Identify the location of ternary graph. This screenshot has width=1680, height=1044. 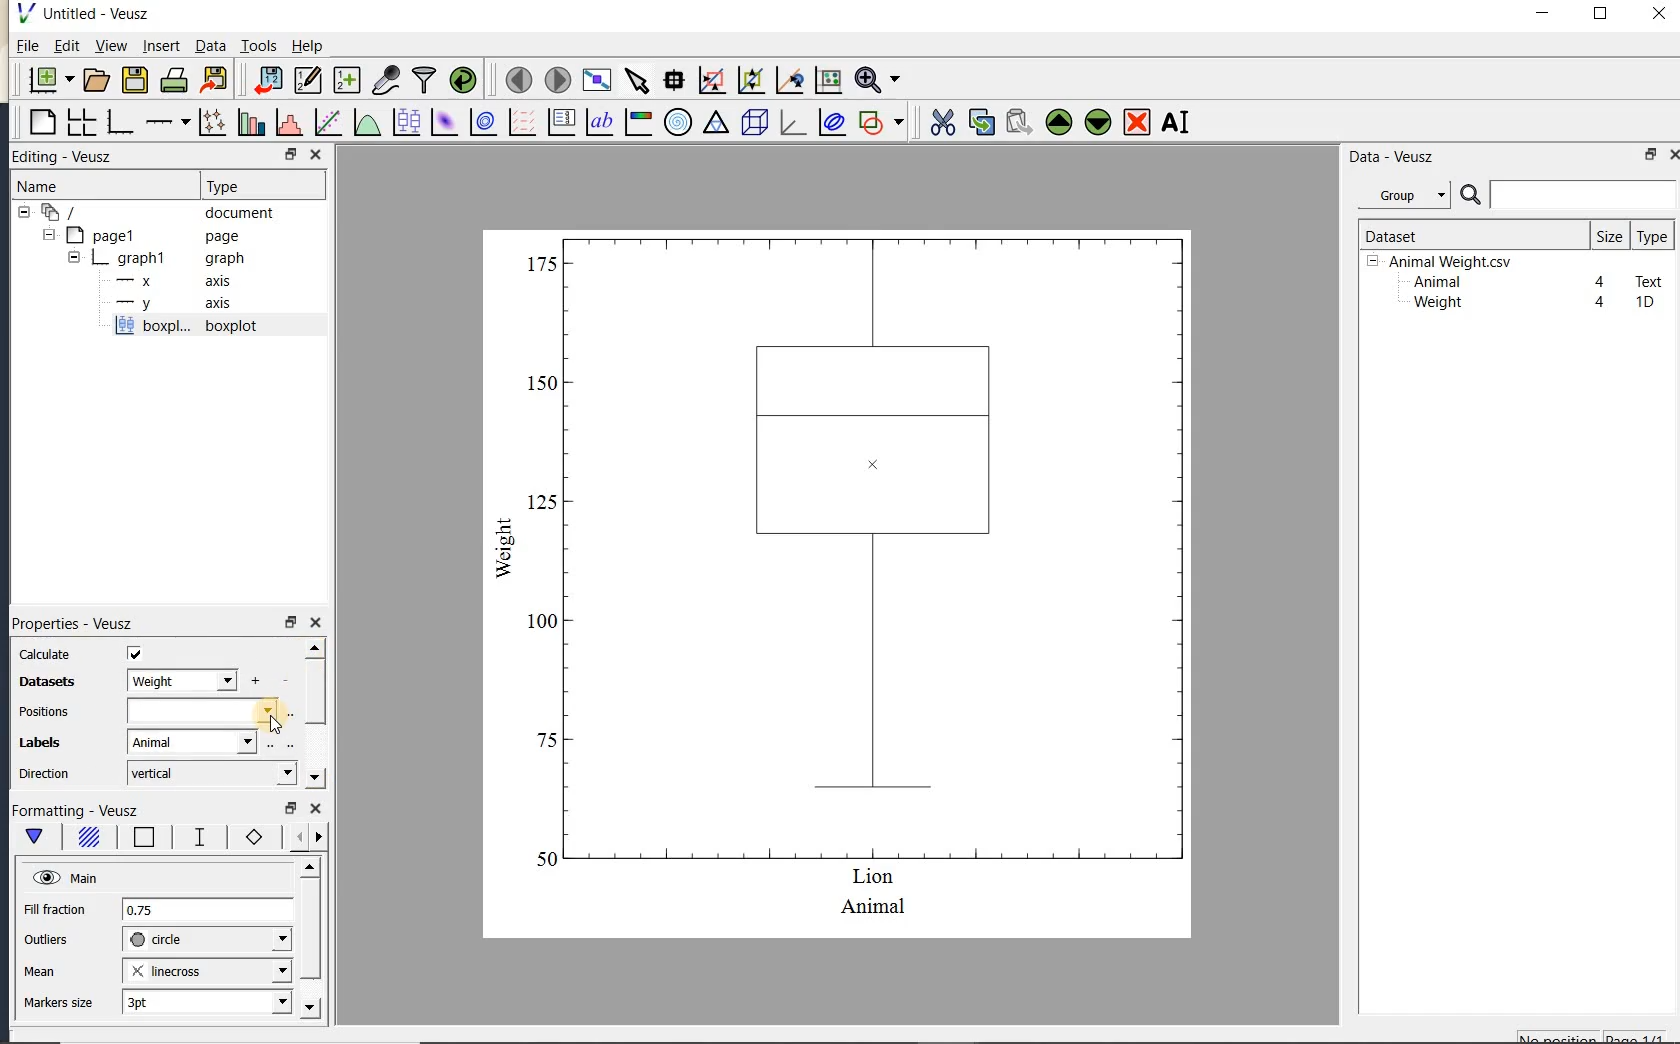
(715, 125).